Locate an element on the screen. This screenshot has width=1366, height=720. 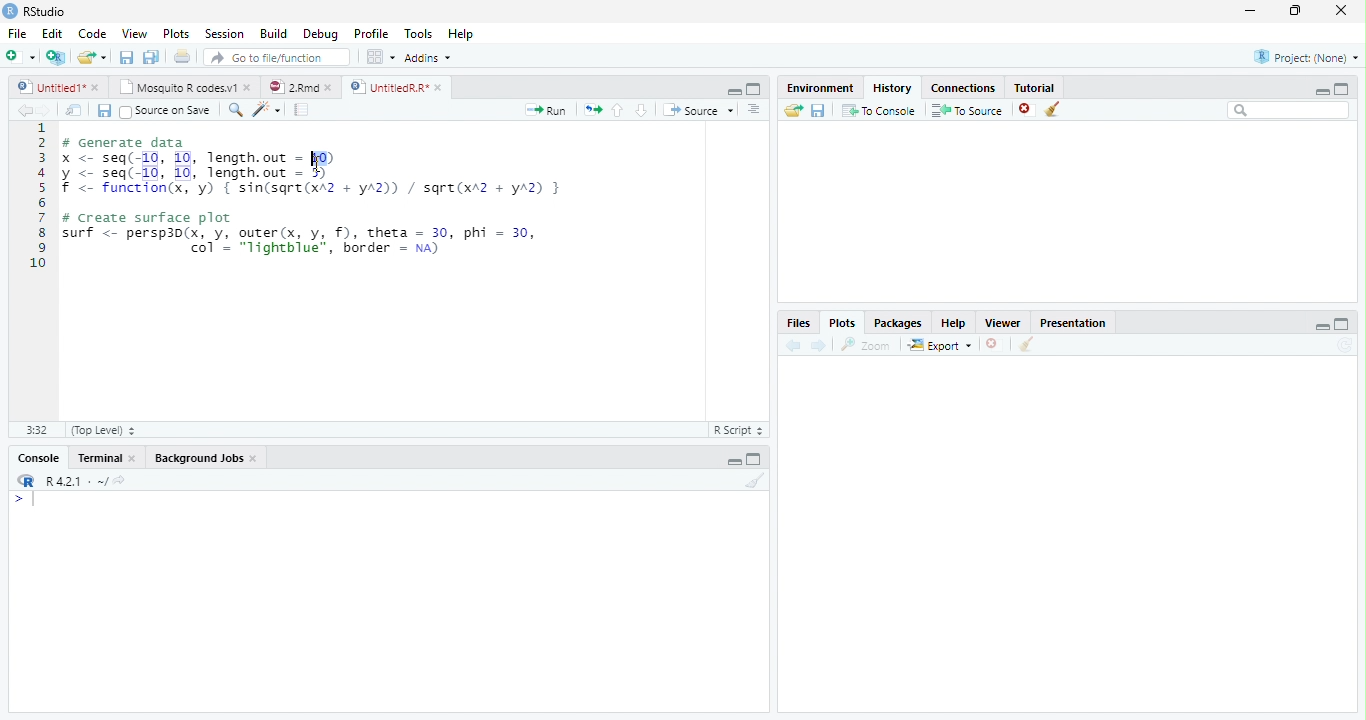
Refresh current plot is located at coordinates (1347, 345).